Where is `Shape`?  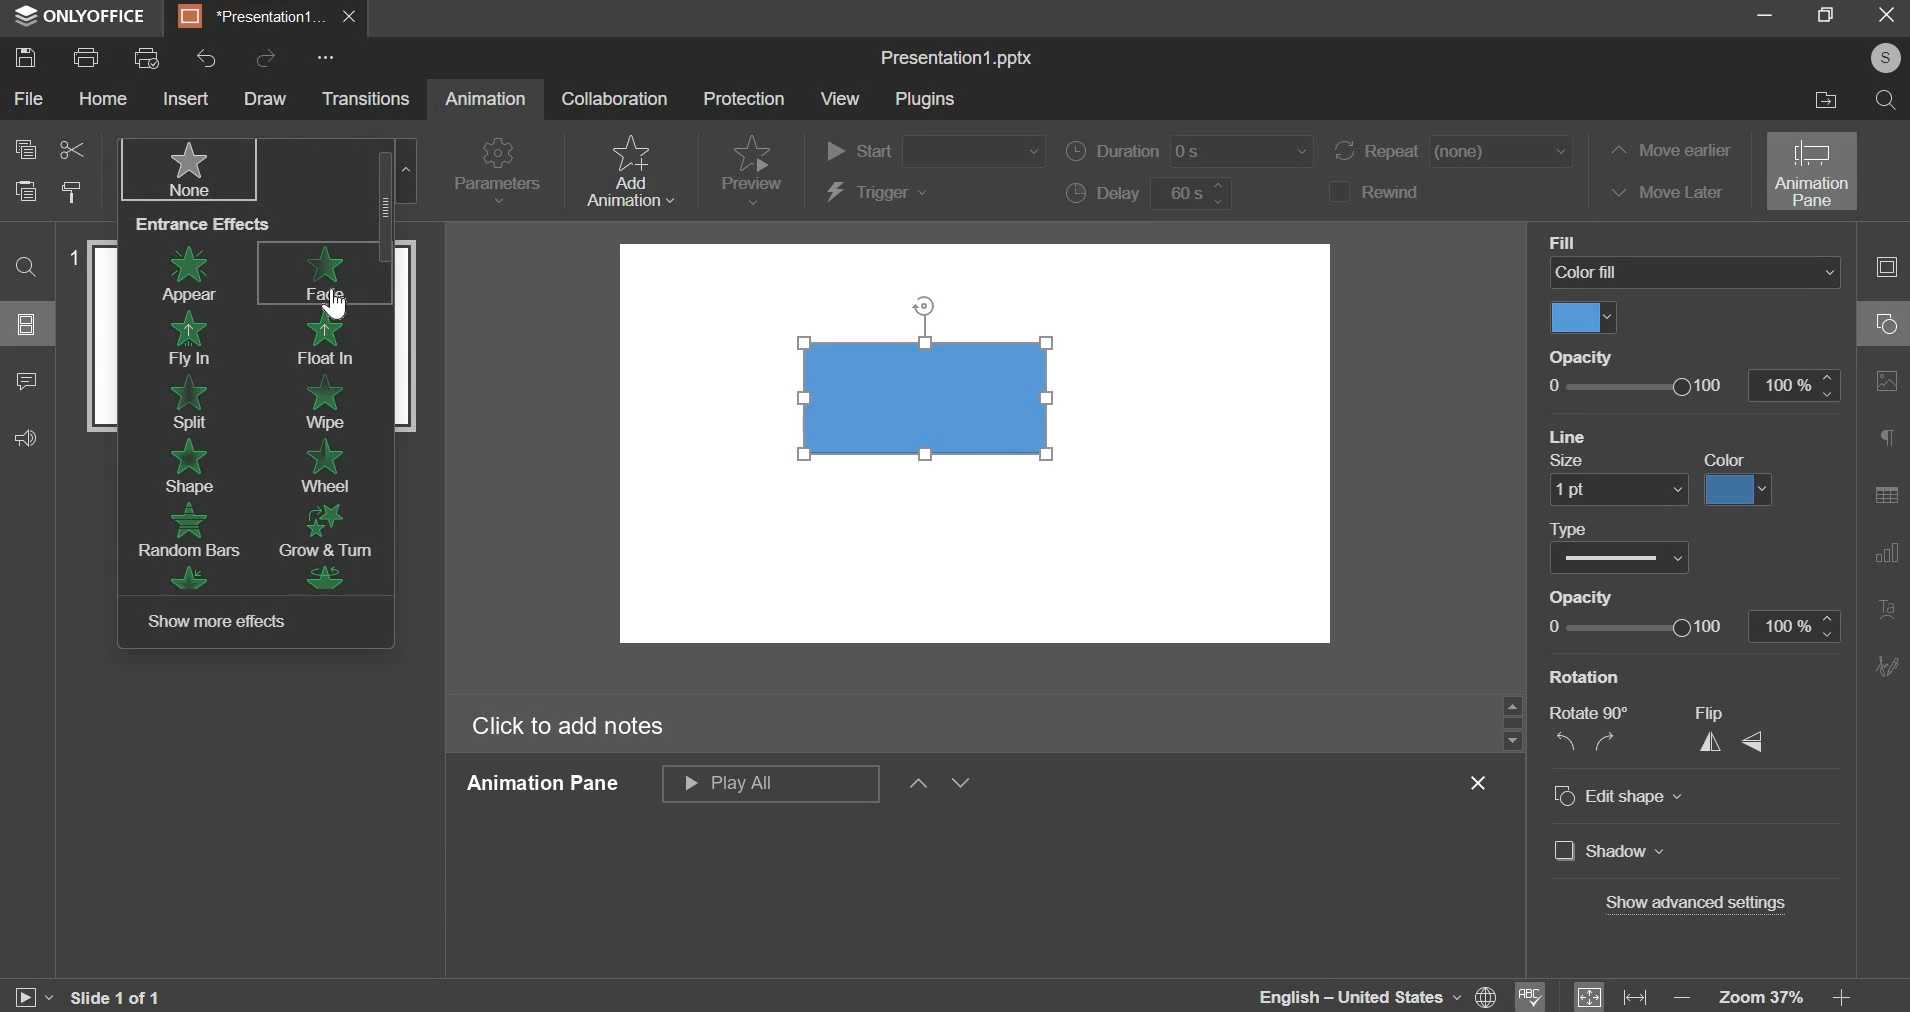
Shape is located at coordinates (938, 395).